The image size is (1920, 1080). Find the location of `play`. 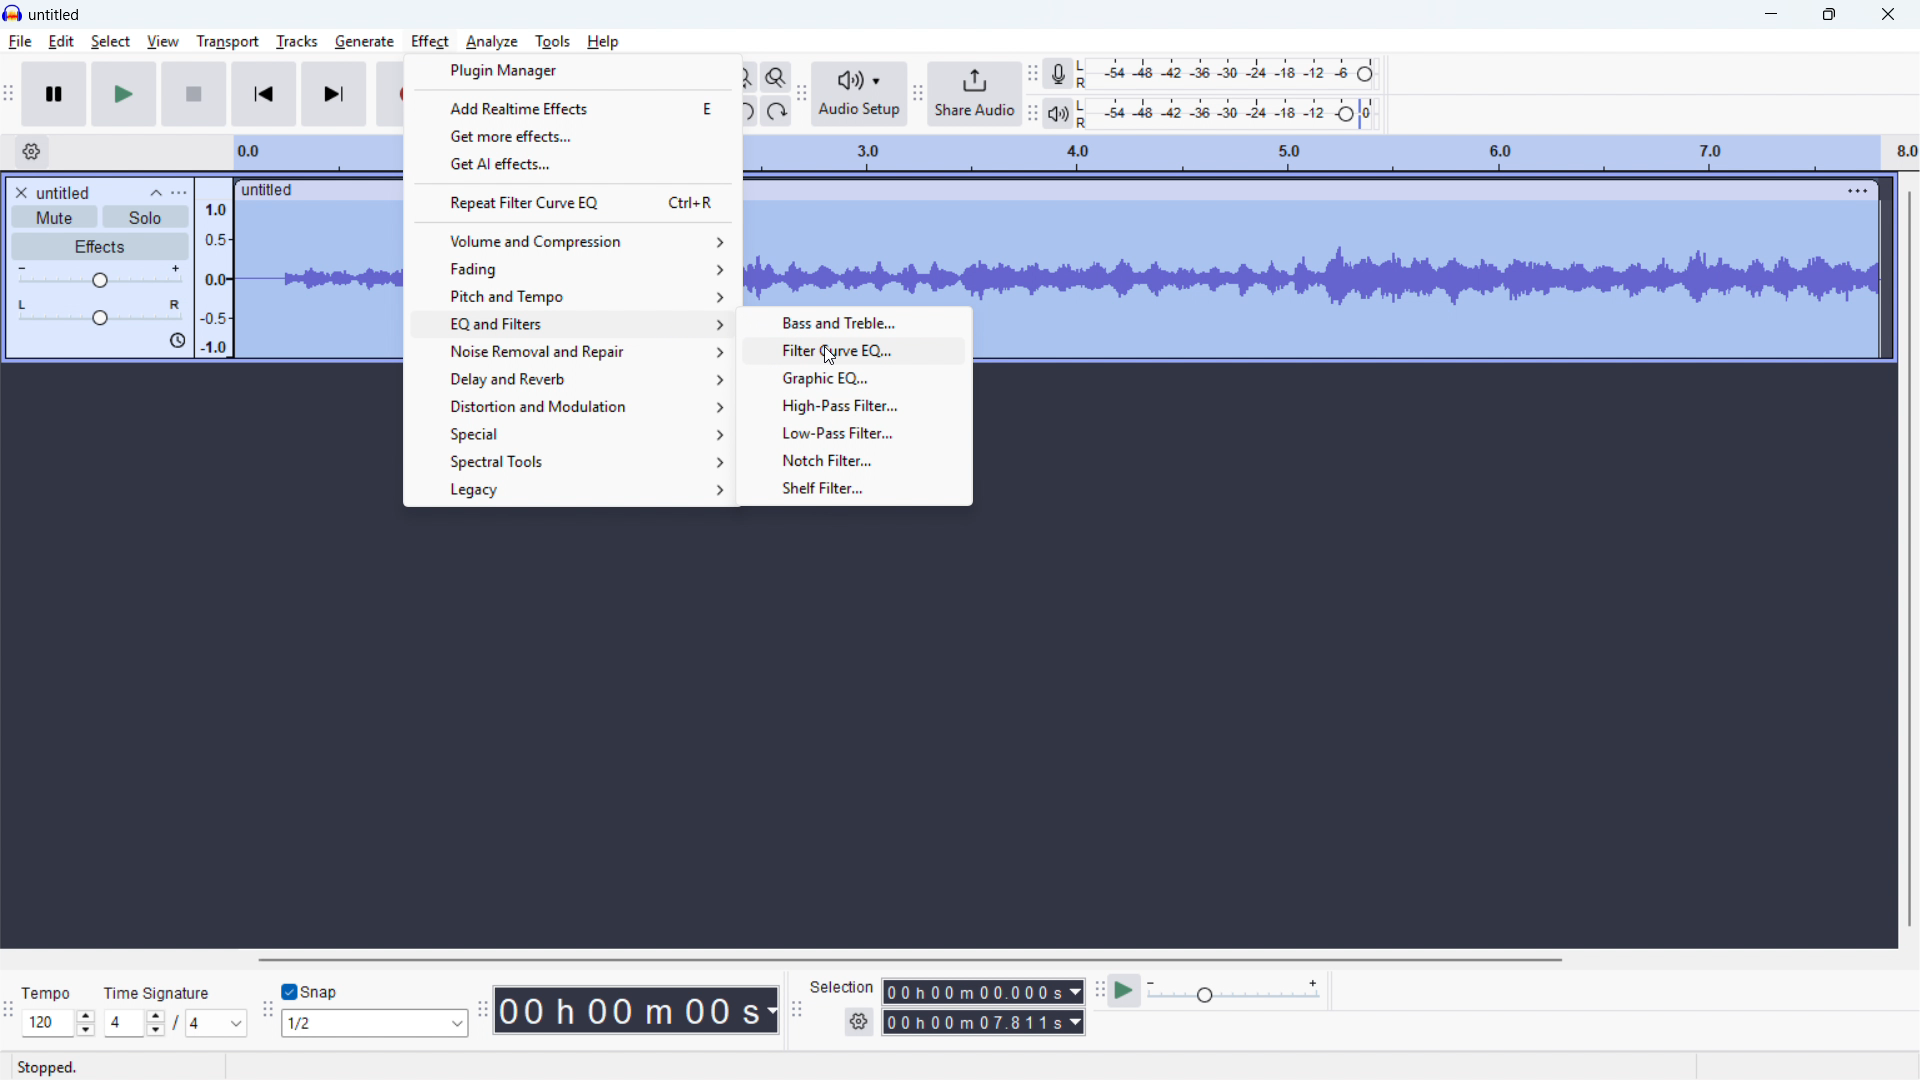

play is located at coordinates (124, 95).